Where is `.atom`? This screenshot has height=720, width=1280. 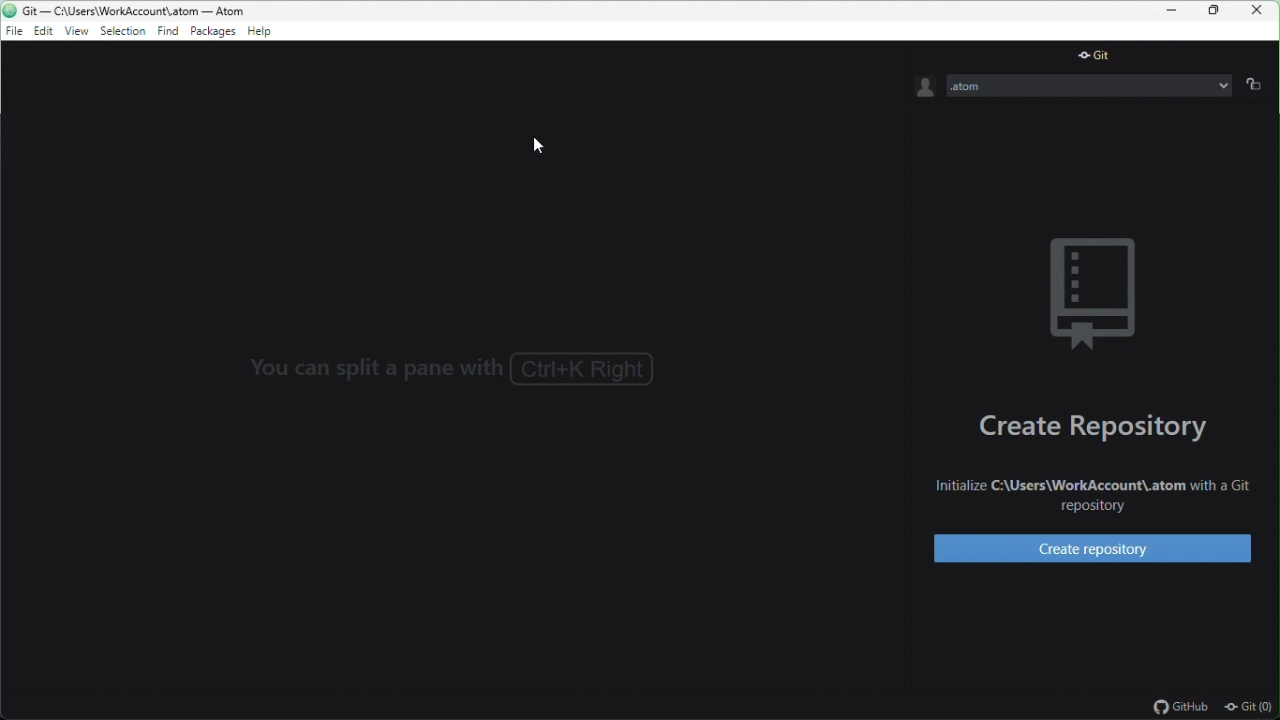
.atom is located at coordinates (1091, 88).